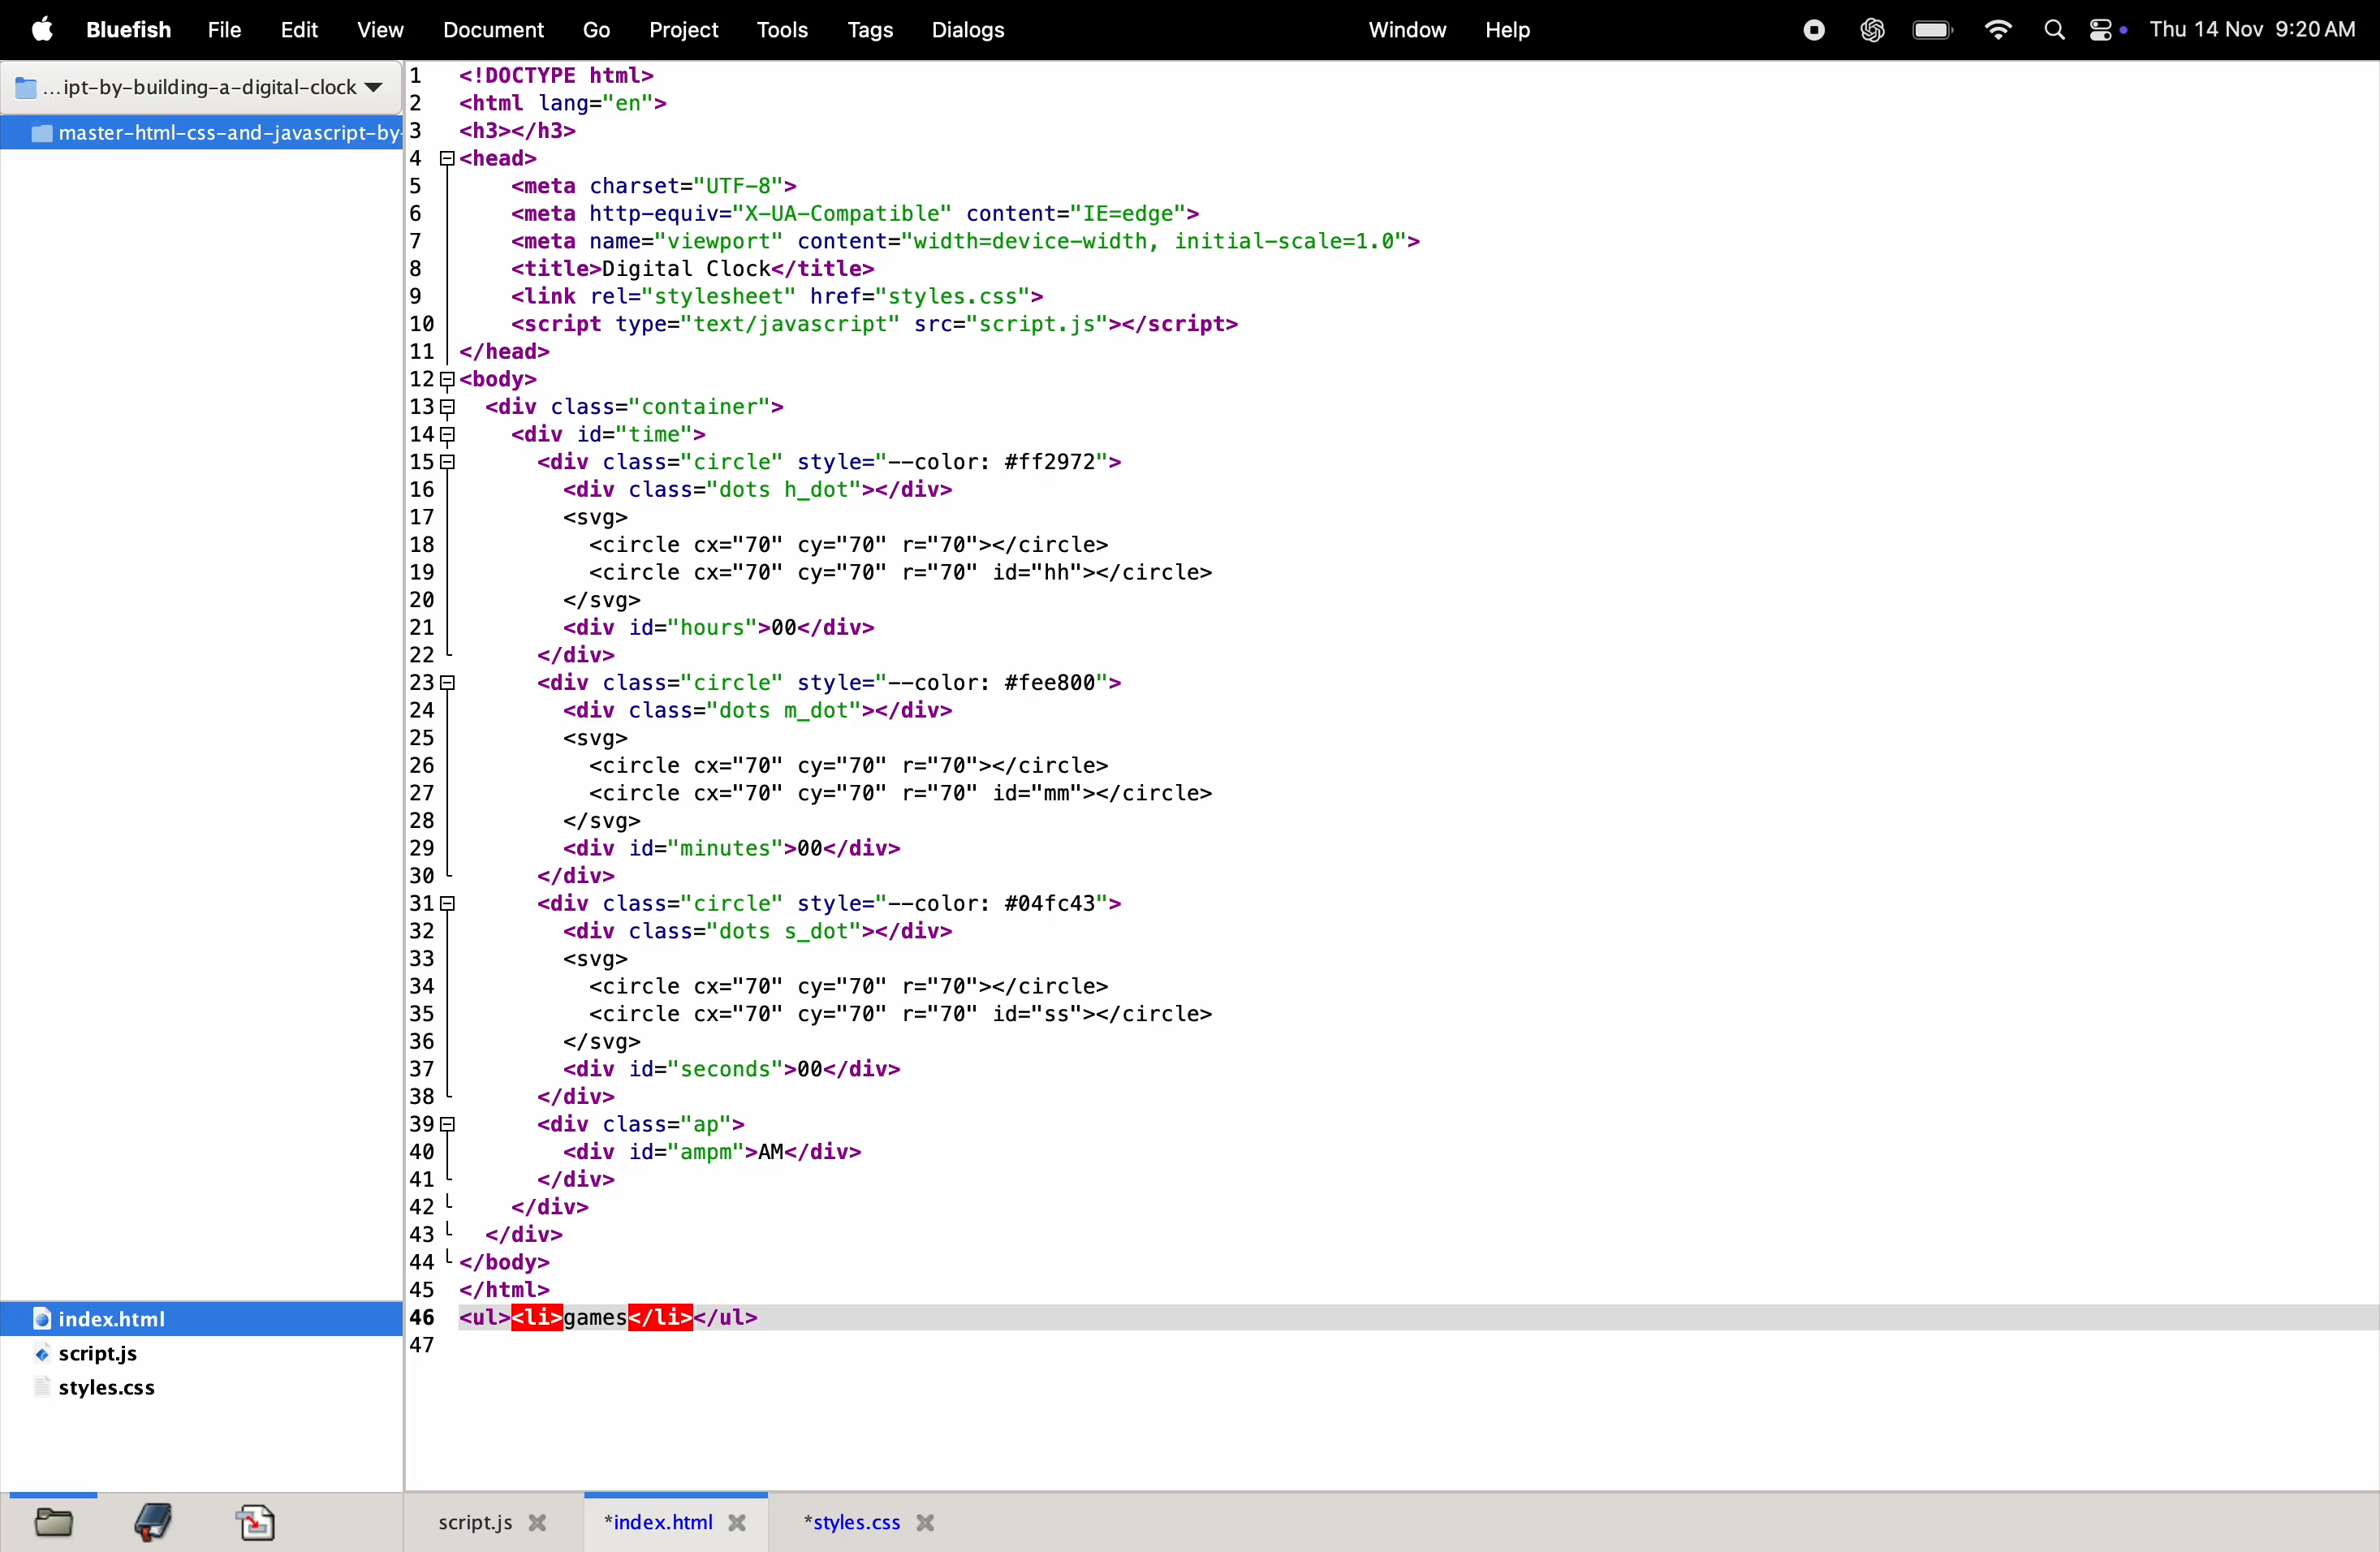 The height and width of the screenshot is (1552, 2380). Describe the element at coordinates (692, 28) in the screenshot. I see `Projects` at that location.